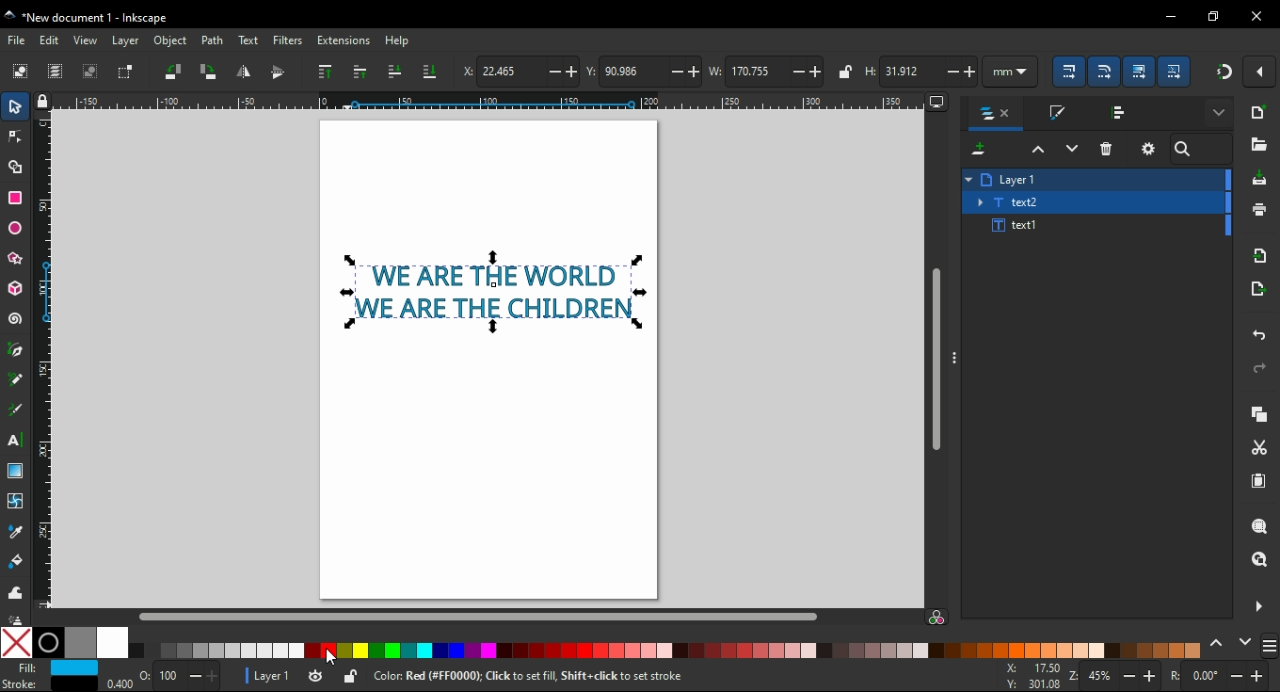 The height and width of the screenshot is (692, 1280). I want to click on gradient tool, so click(14, 471).